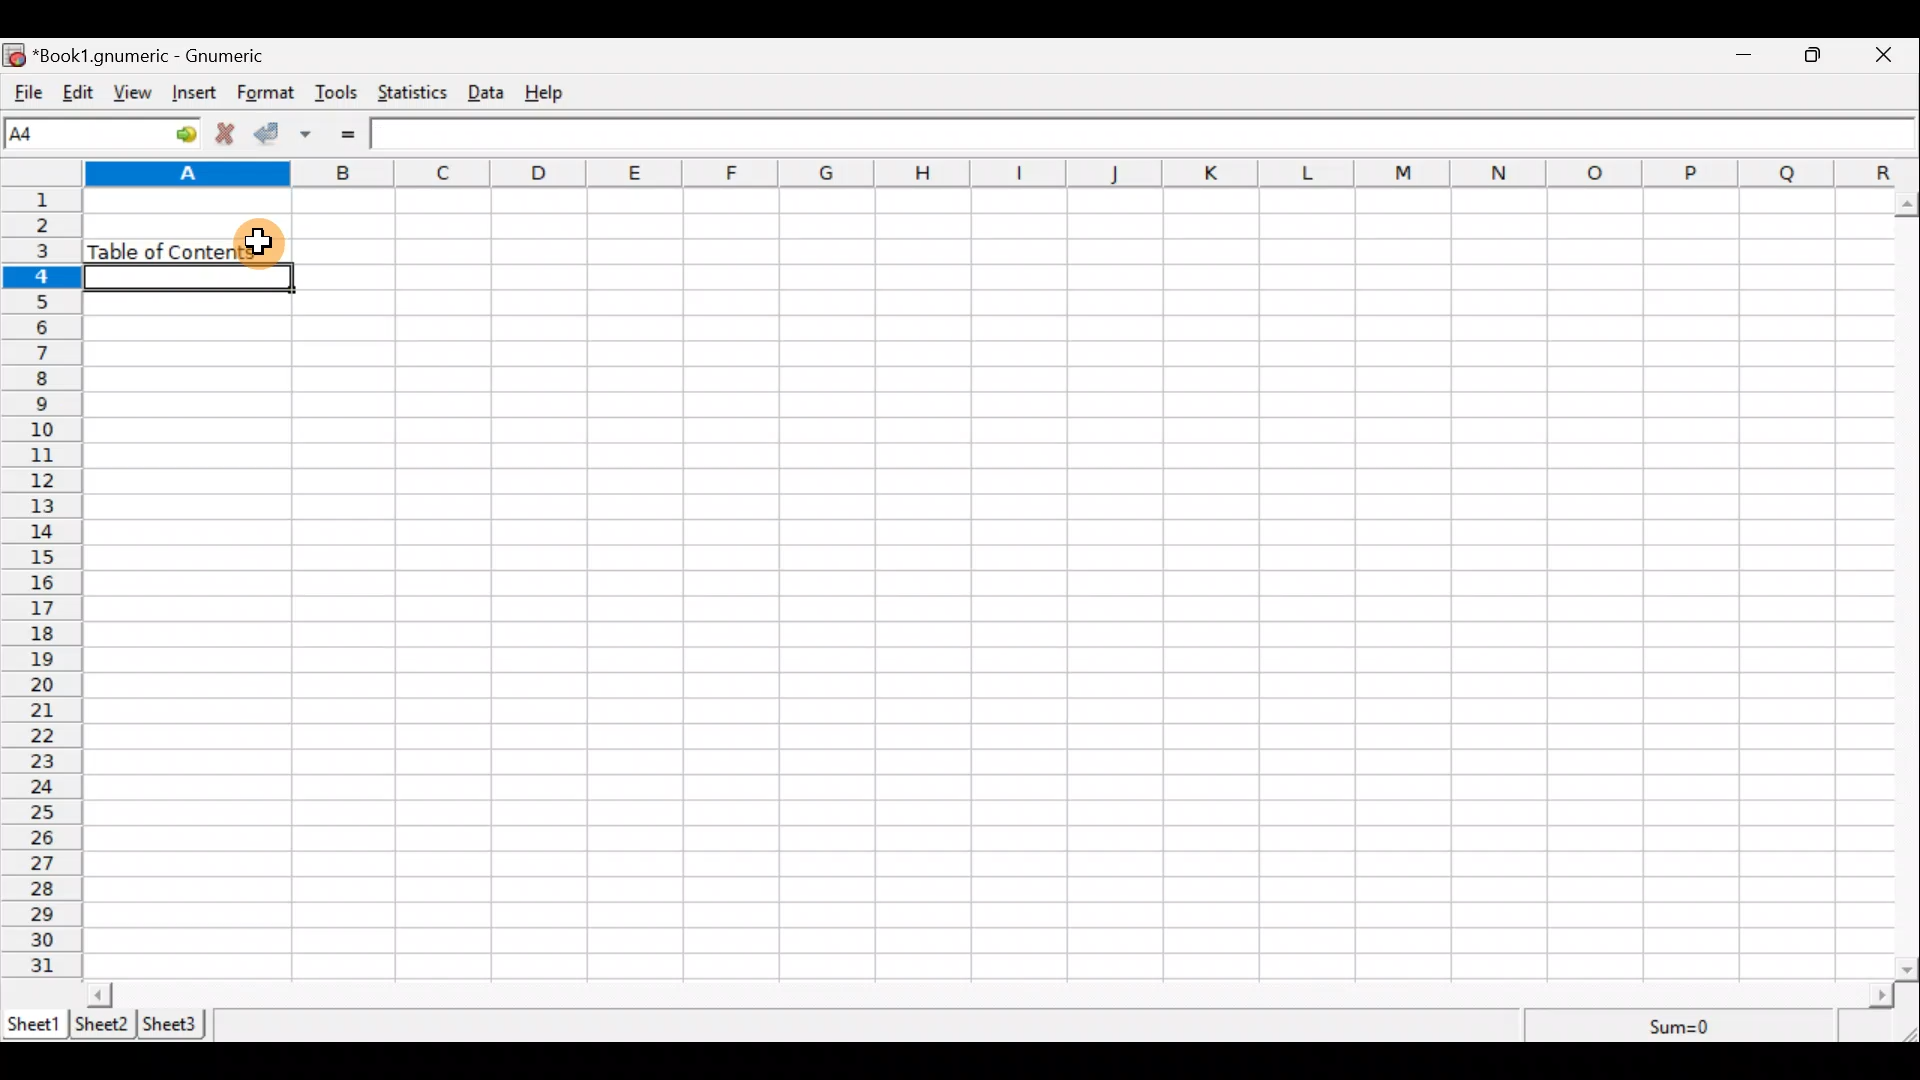 Image resolution: width=1920 pixels, height=1080 pixels. What do you see at coordinates (46, 586) in the screenshot?
I see `numbering column` at bounding box center [46, 586].